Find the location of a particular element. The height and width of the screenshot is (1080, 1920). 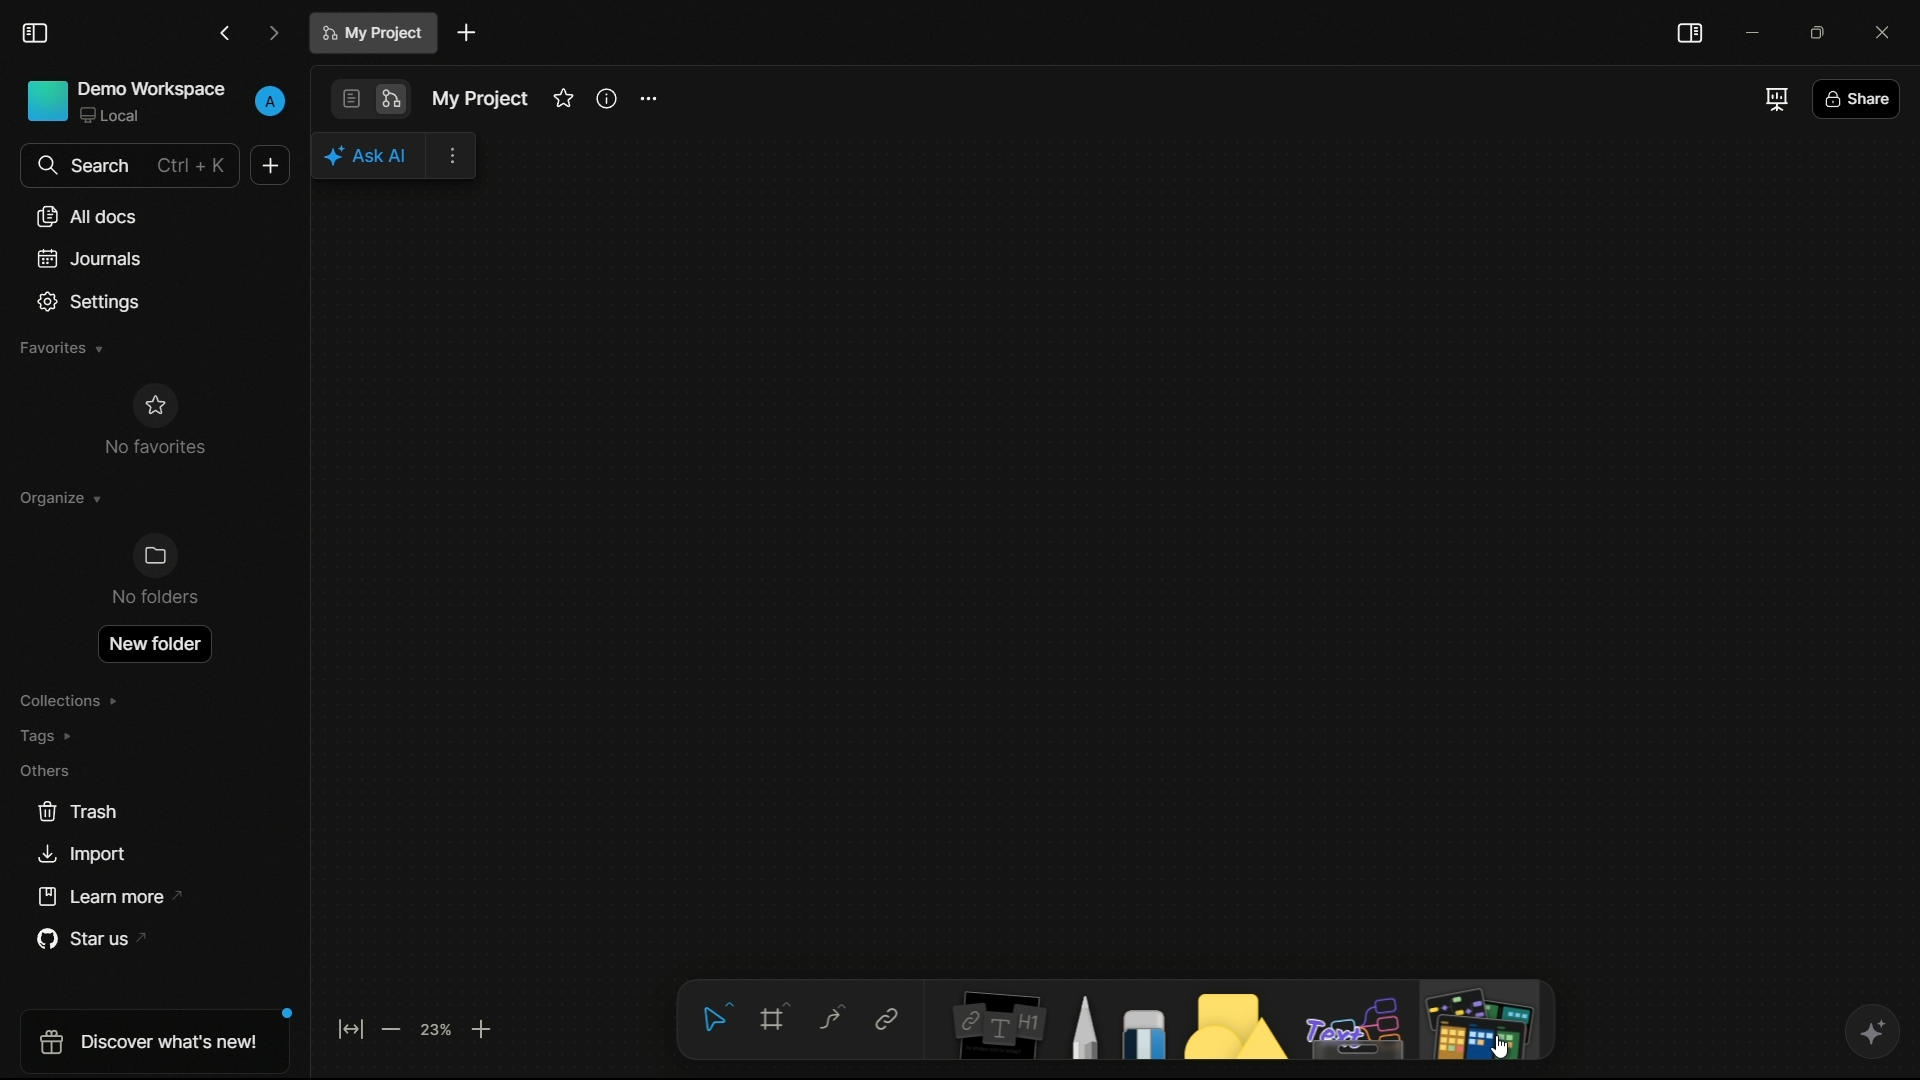

notes is located at coordinates (998, 1024).